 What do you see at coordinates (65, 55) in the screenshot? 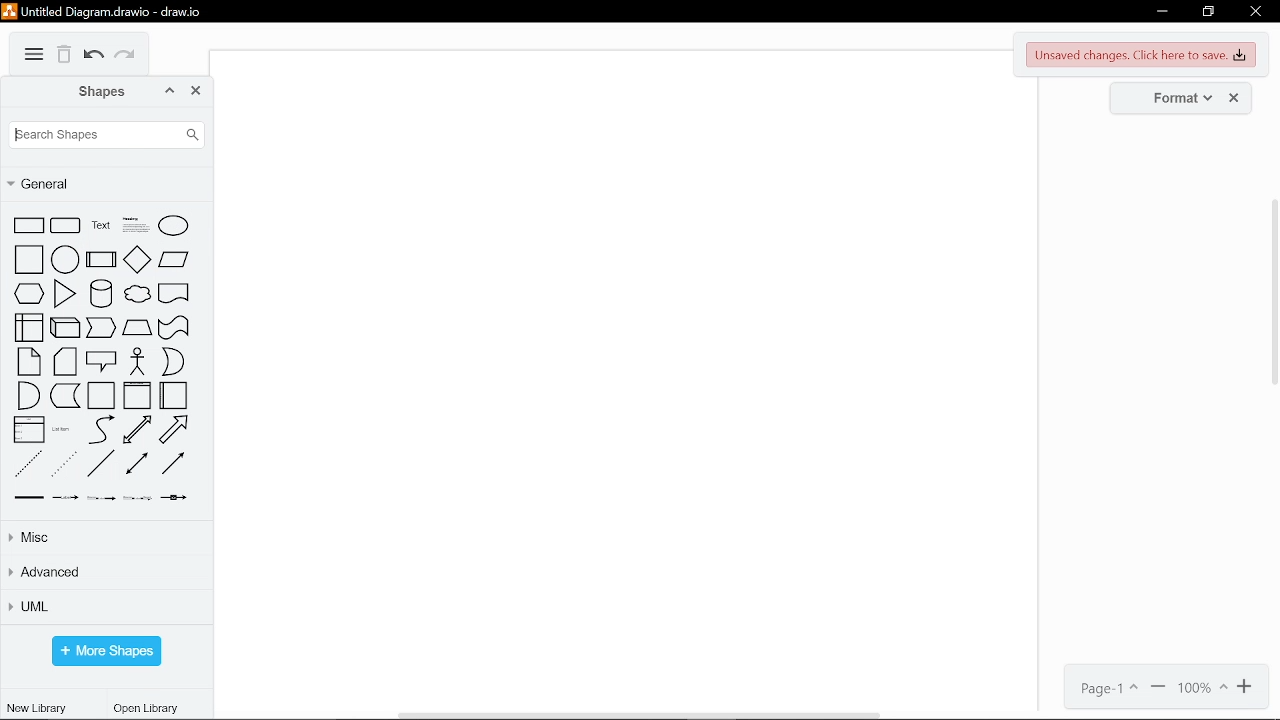
I see `delete` at bounding box center [65, 55].